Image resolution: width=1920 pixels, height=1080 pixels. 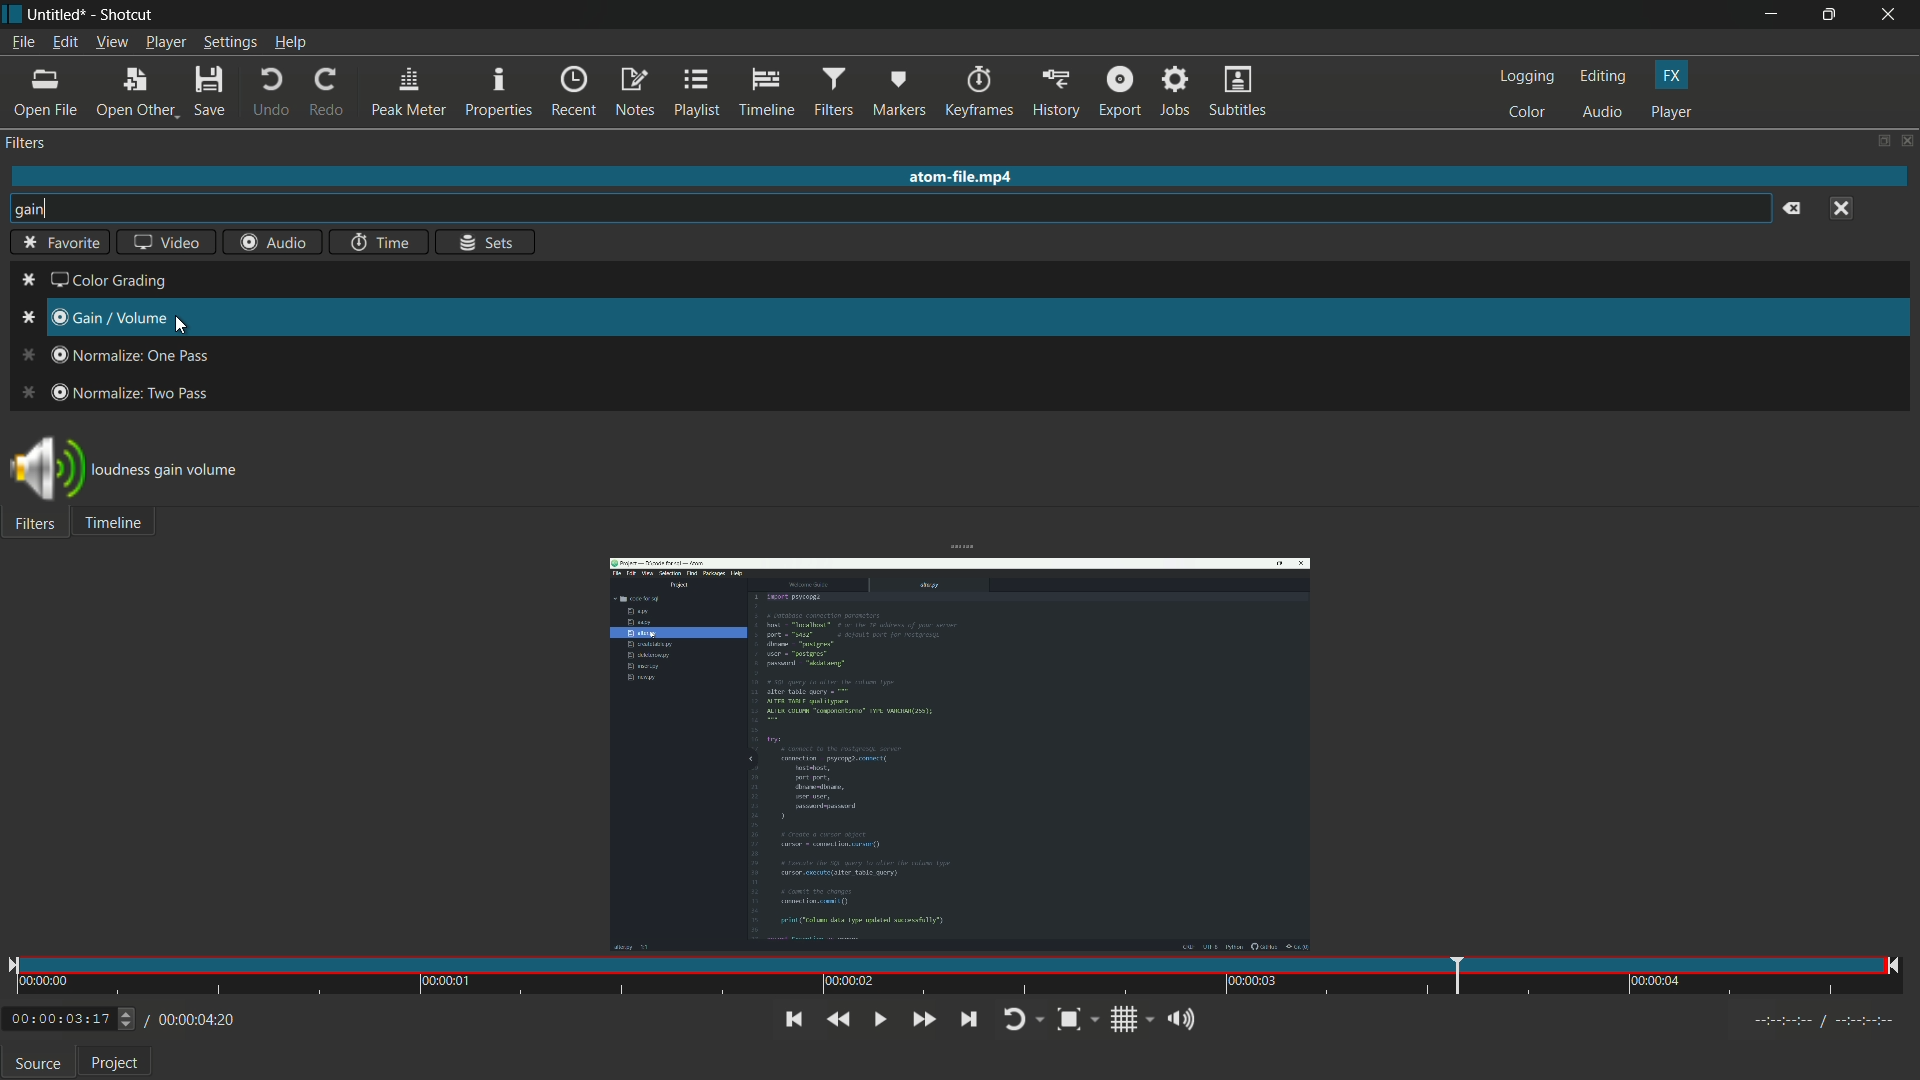 I want to click on source, so click(x=38, y=1063).